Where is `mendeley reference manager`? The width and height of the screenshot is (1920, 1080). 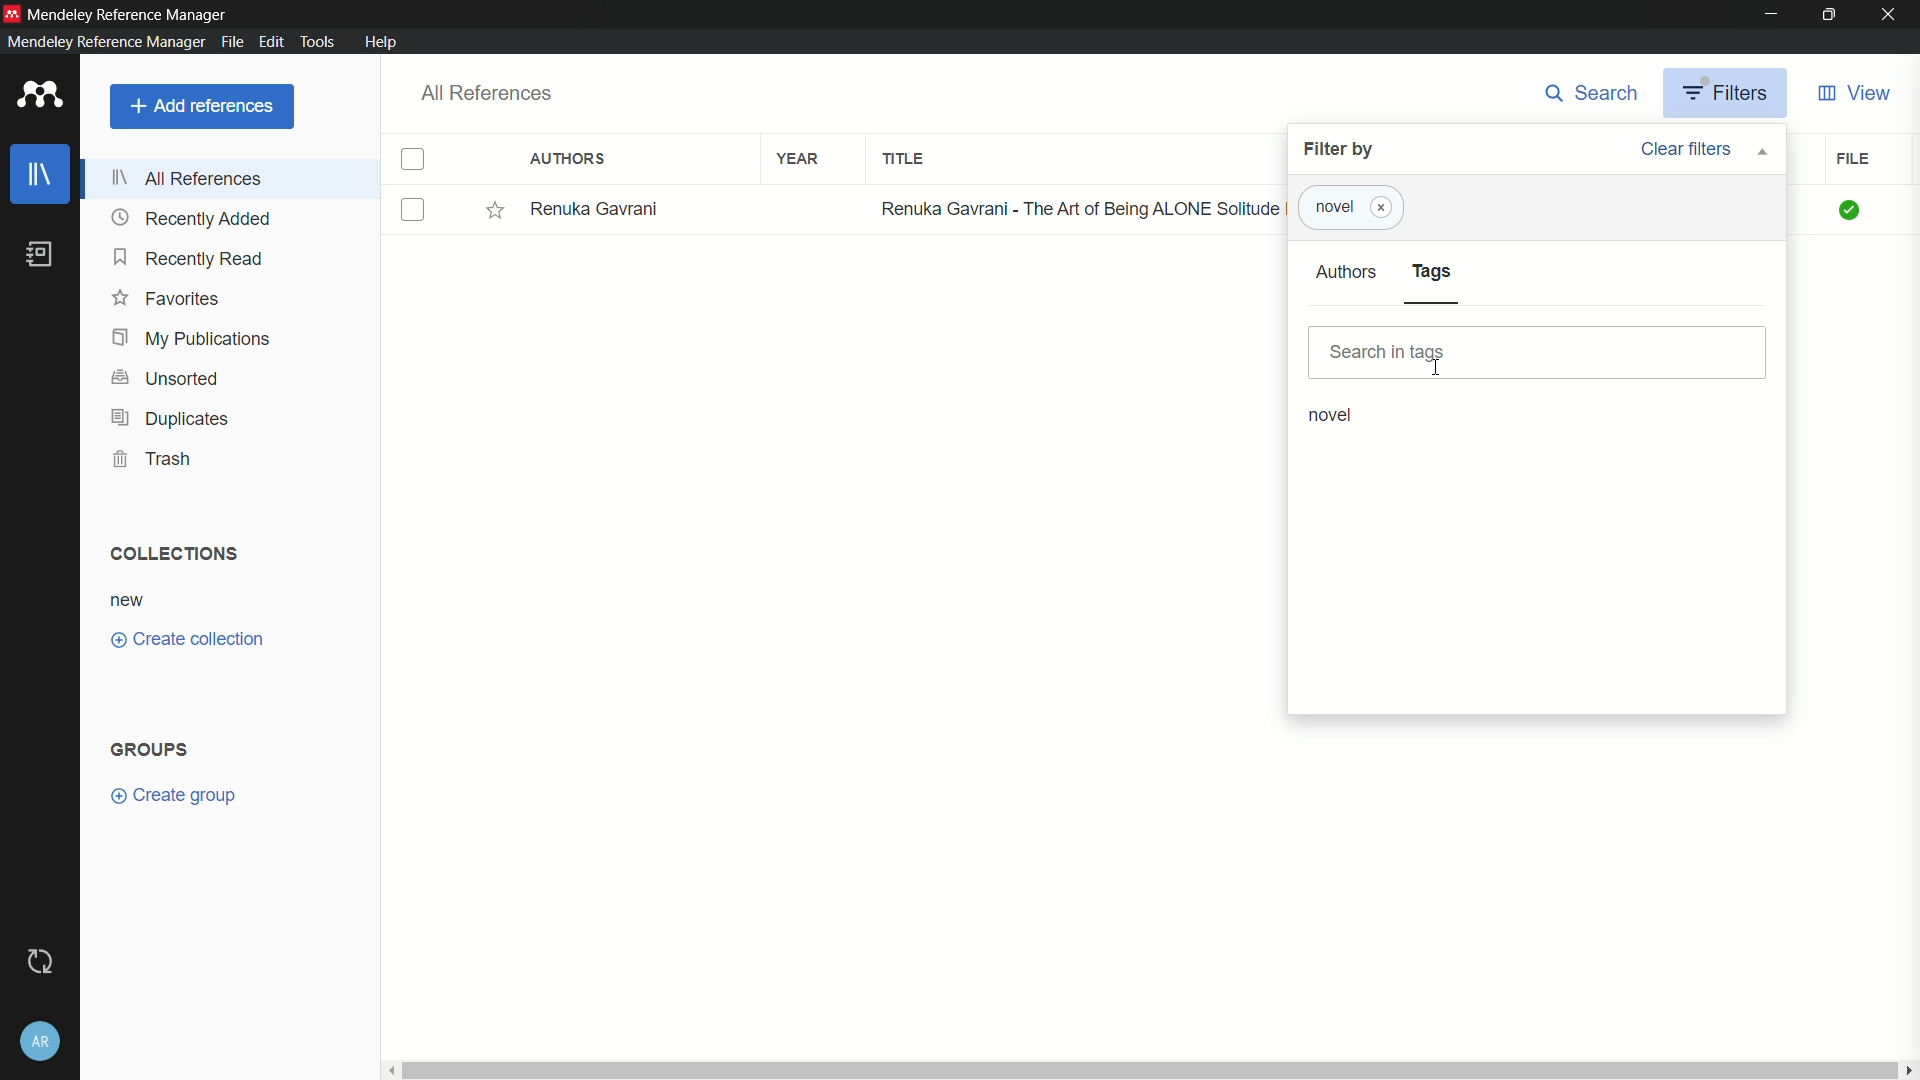
mendeley reference manager is located at coordinates (128, 17).